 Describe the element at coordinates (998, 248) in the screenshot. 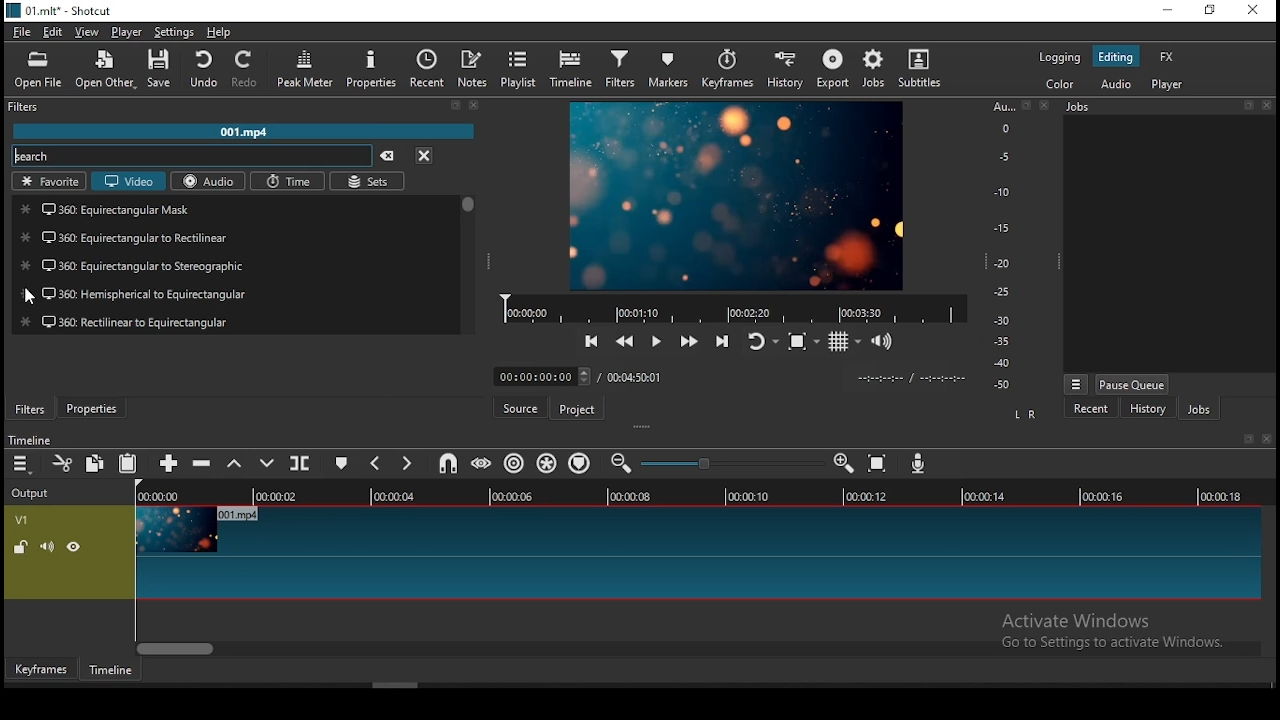

I see `y axis` at that location.